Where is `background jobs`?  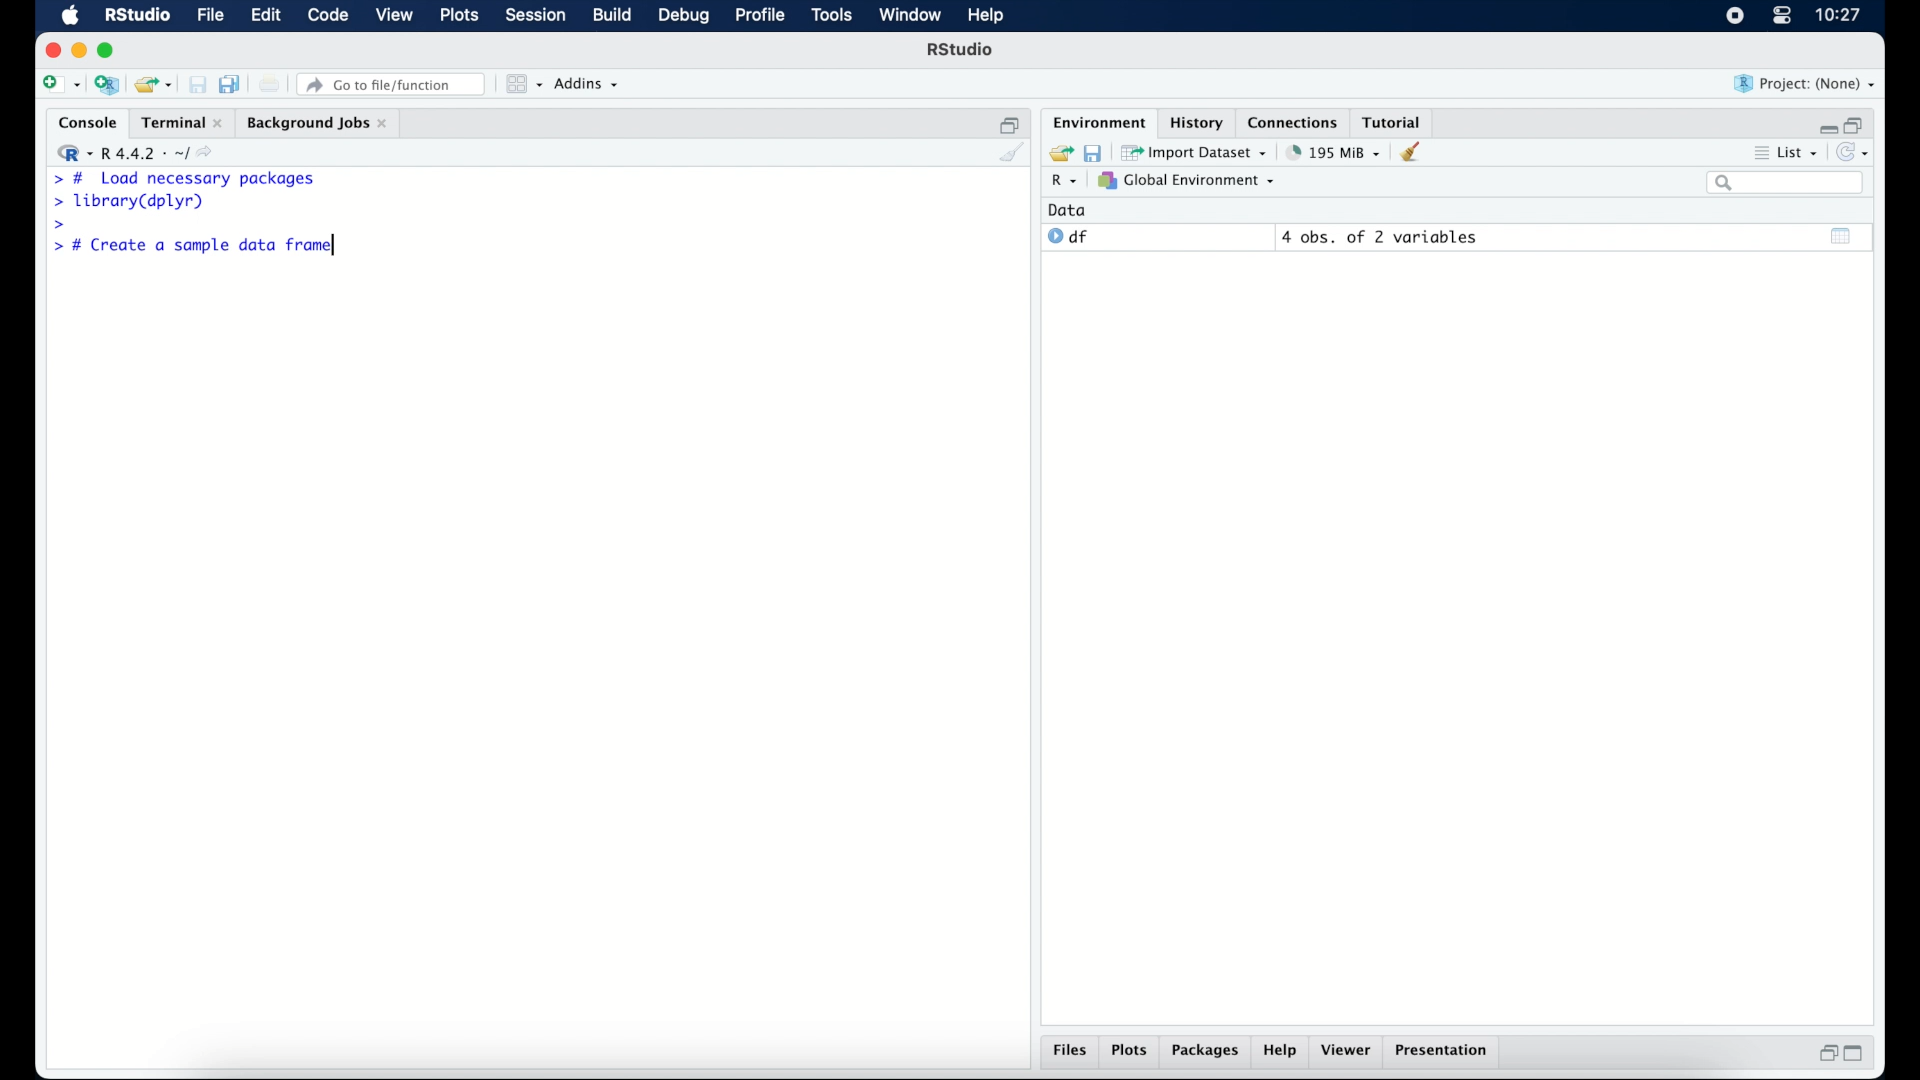 background jobs is located at coordinates (317, 123).